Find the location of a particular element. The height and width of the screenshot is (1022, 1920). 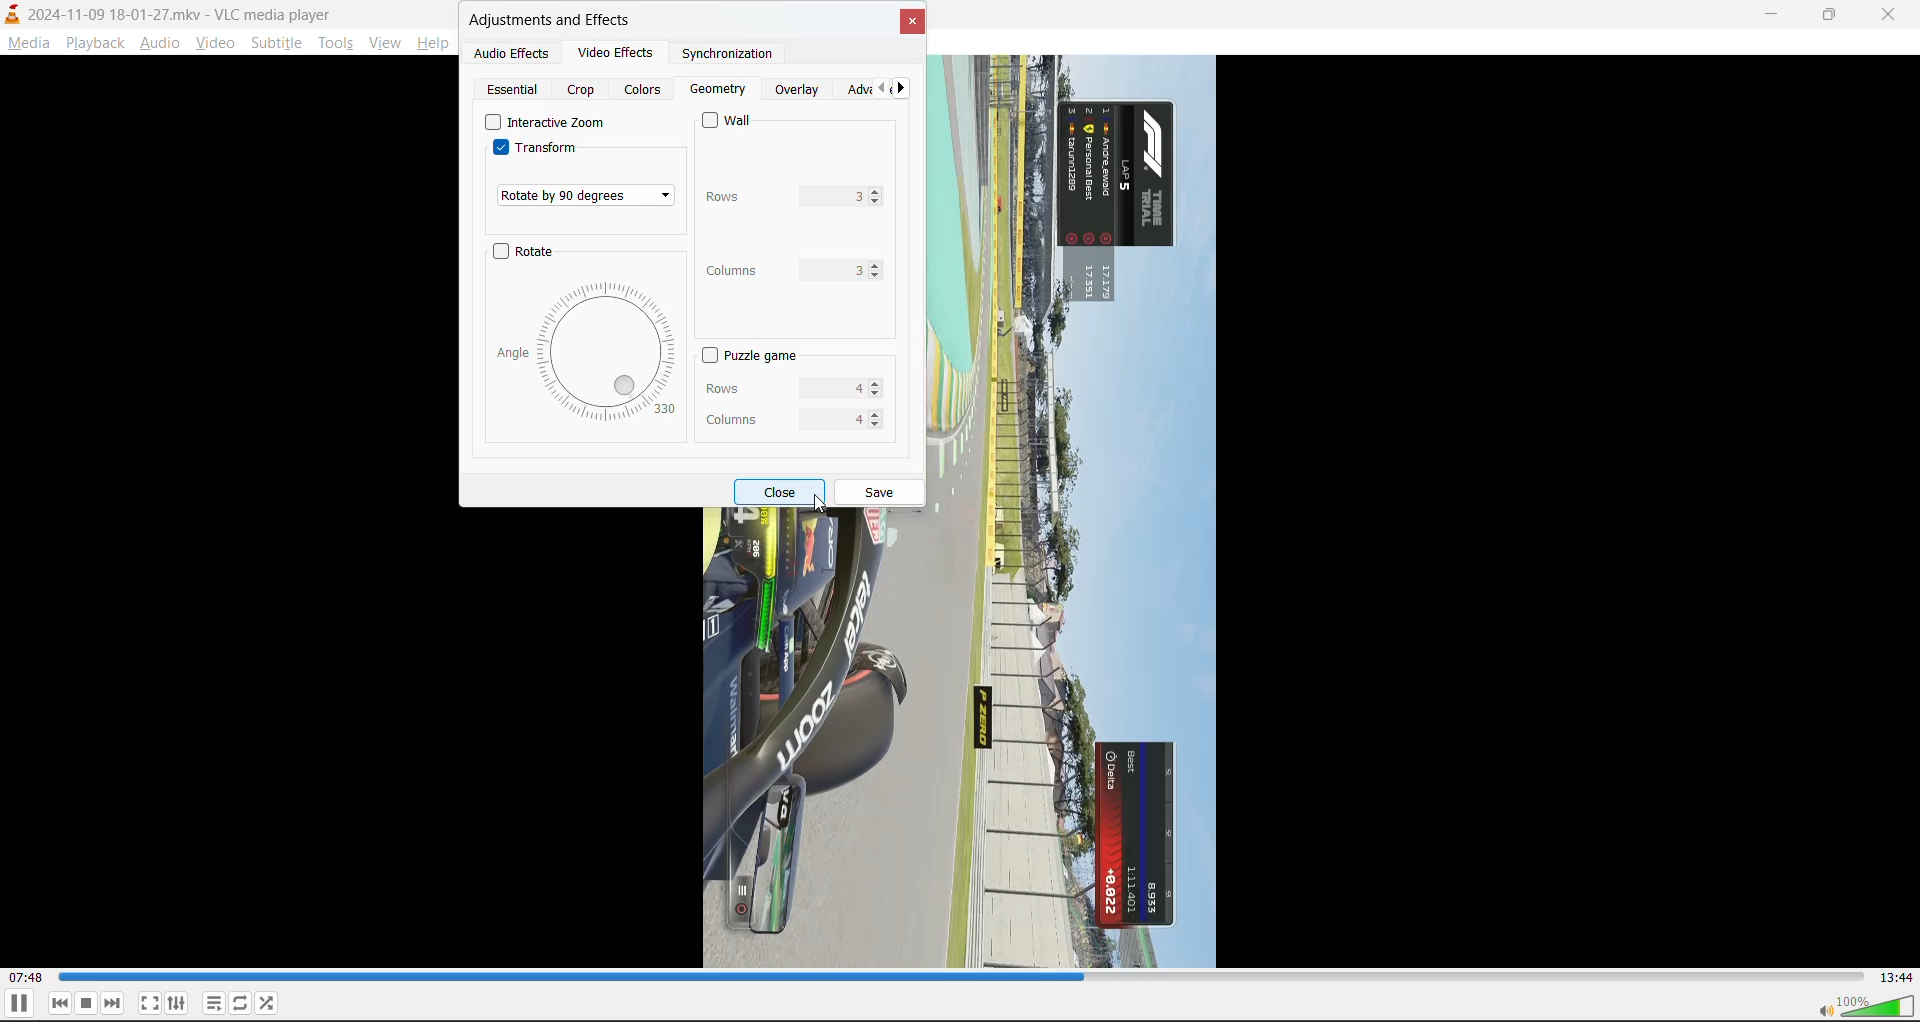

wall is located at coordinates (730, 123).